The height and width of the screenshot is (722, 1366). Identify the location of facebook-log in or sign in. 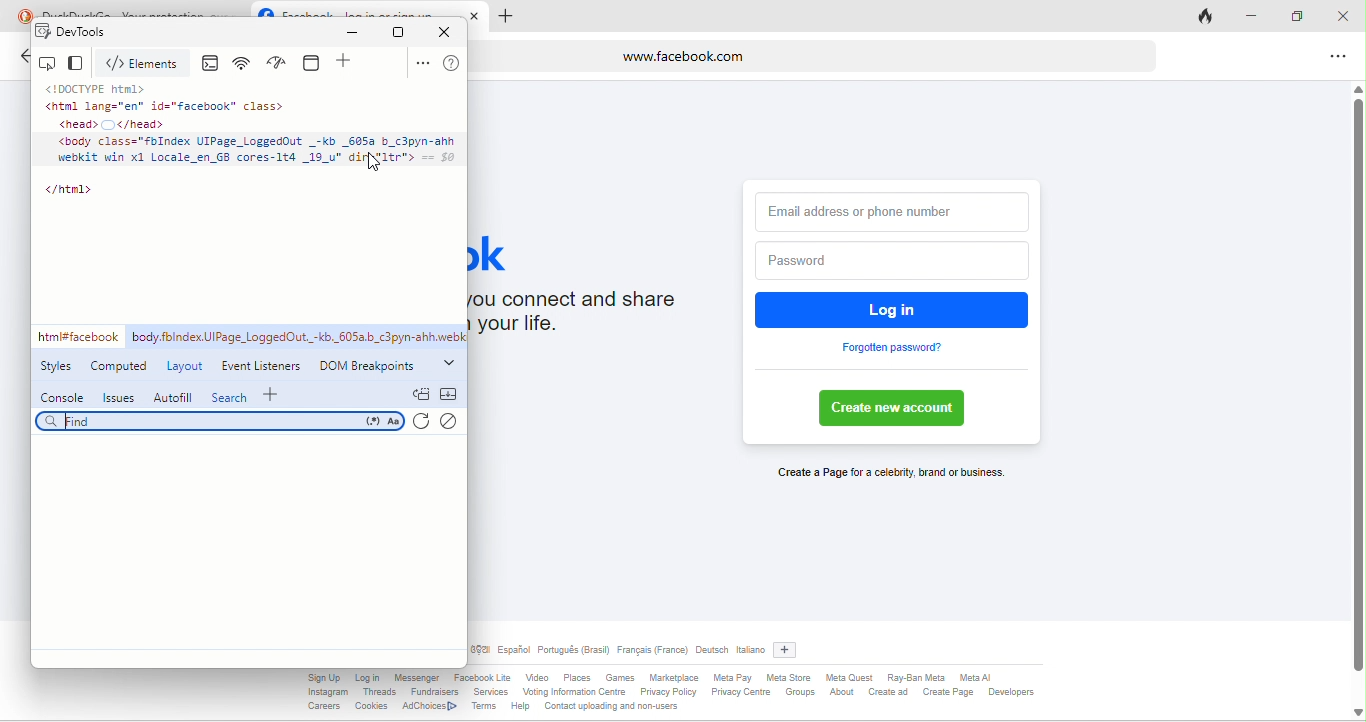
(369, 10).